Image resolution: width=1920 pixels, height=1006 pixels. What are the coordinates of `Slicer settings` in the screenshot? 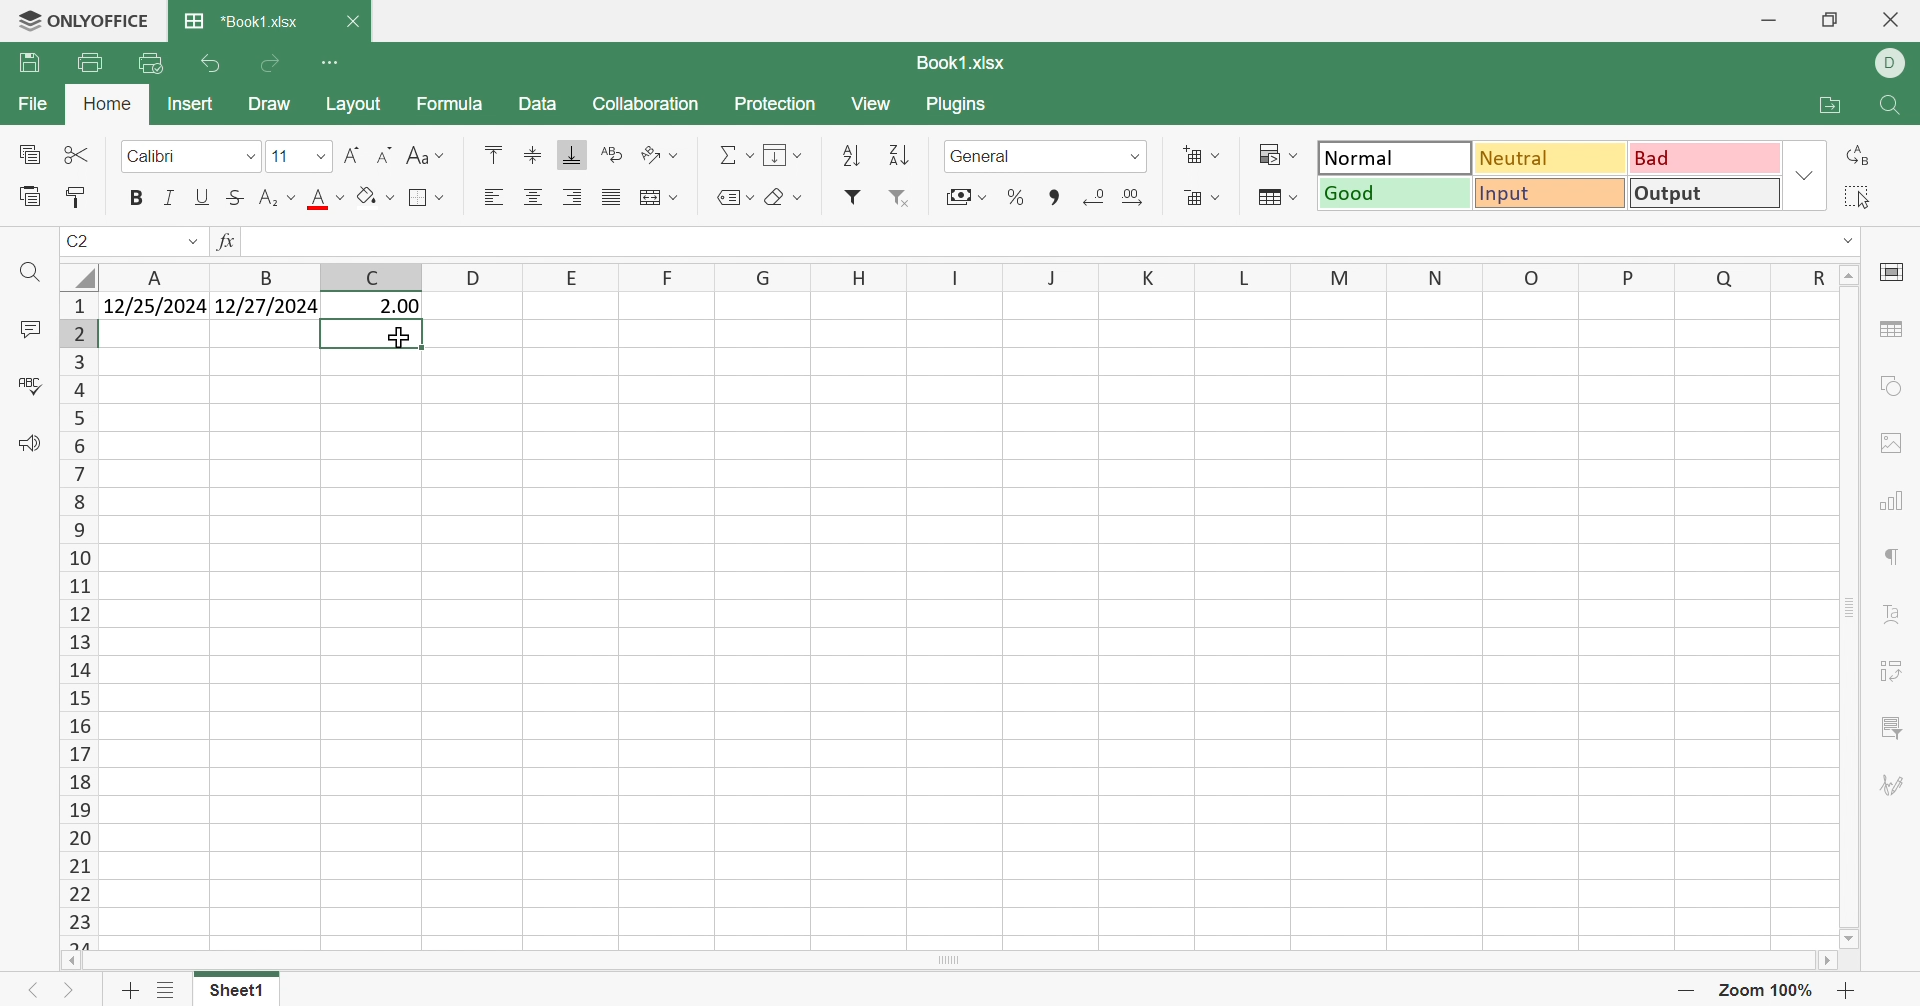 It's located at (1889, 727).